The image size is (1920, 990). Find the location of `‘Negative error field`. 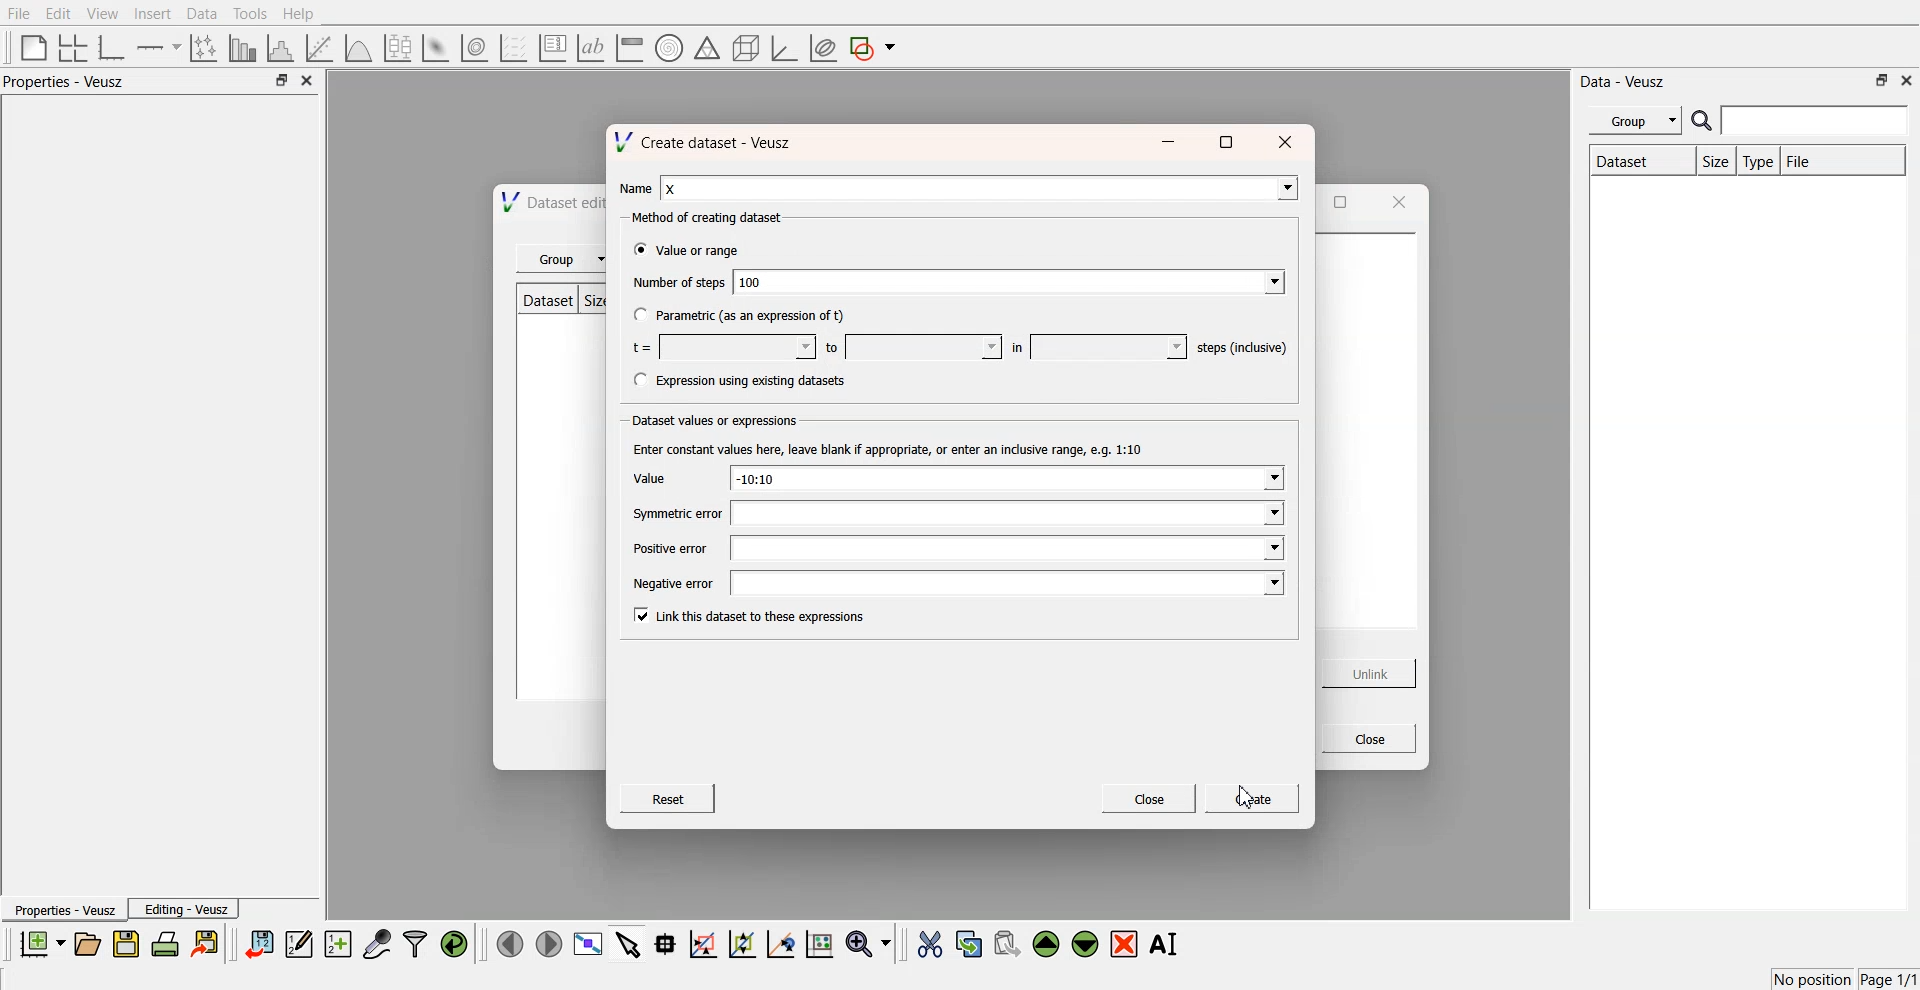

‘Negative error field is located at coordinates (1006, 585).